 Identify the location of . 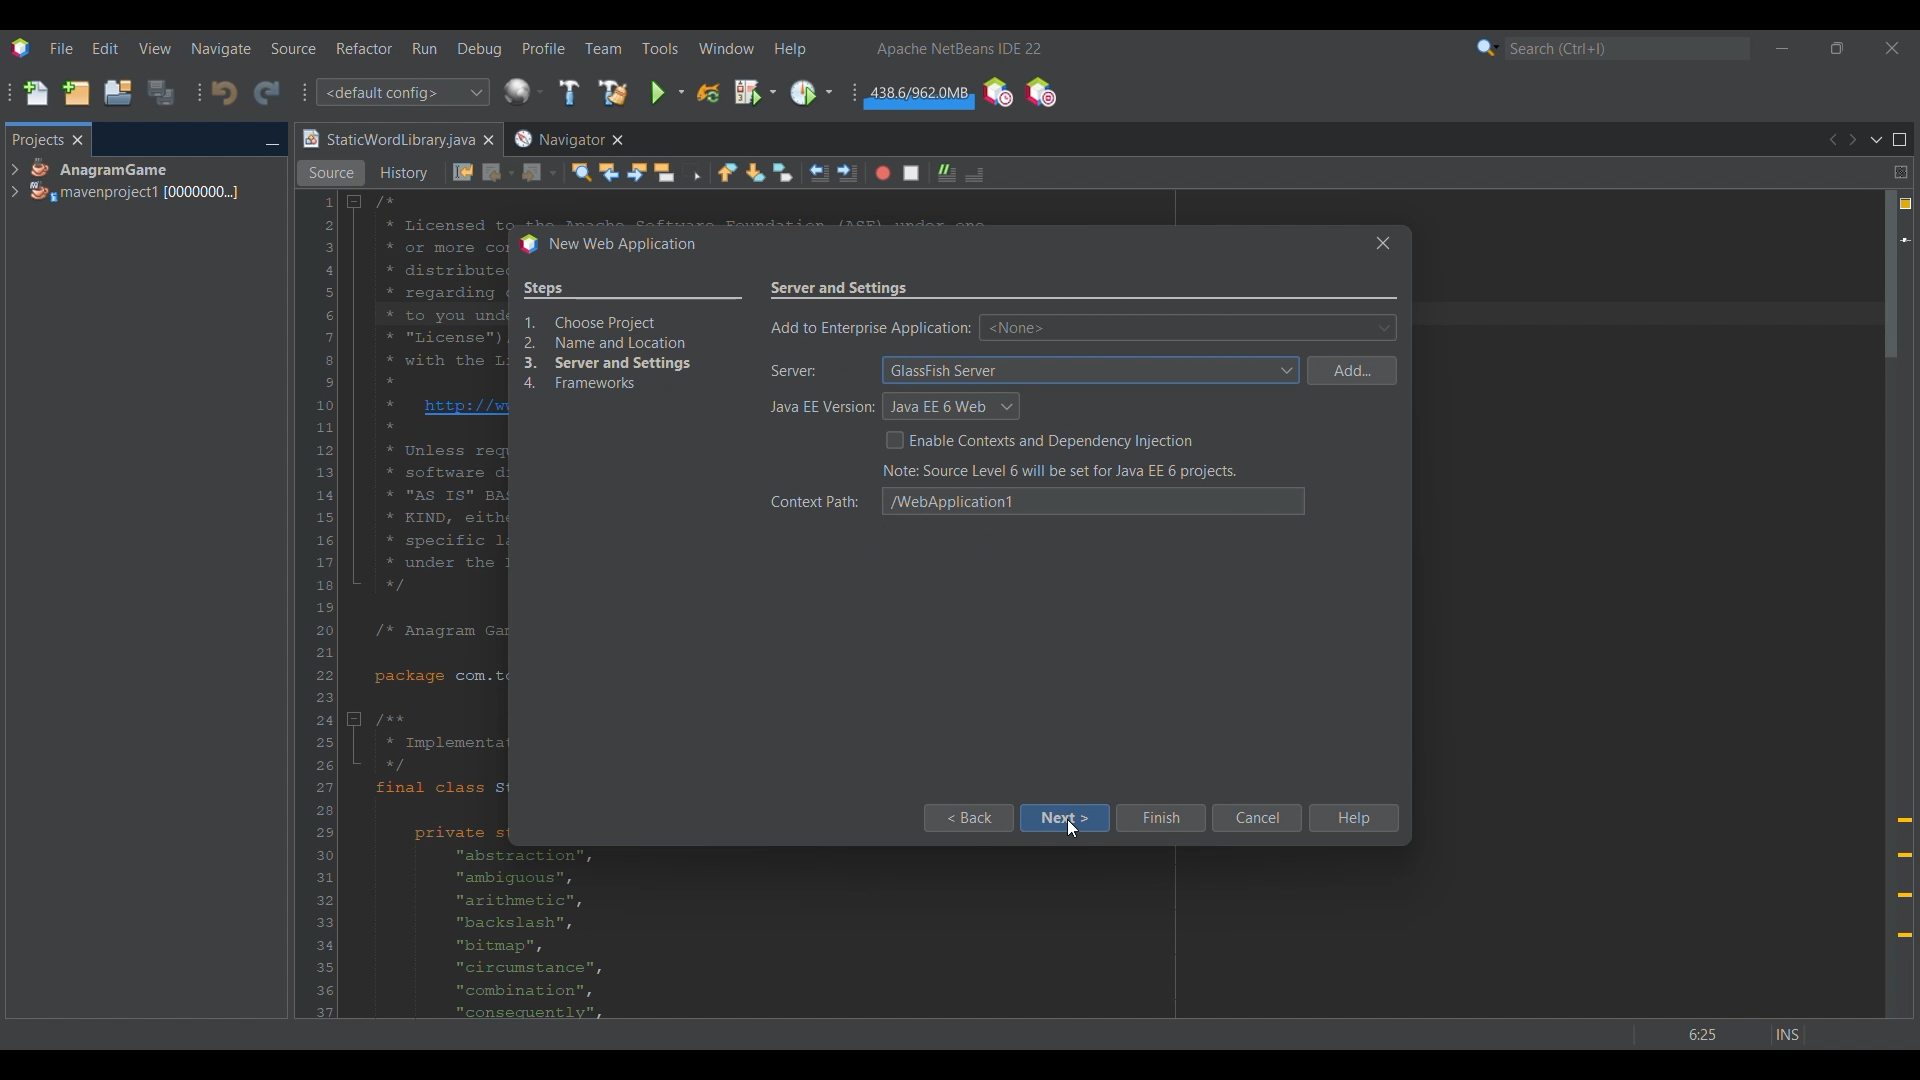
(1732, 1029).